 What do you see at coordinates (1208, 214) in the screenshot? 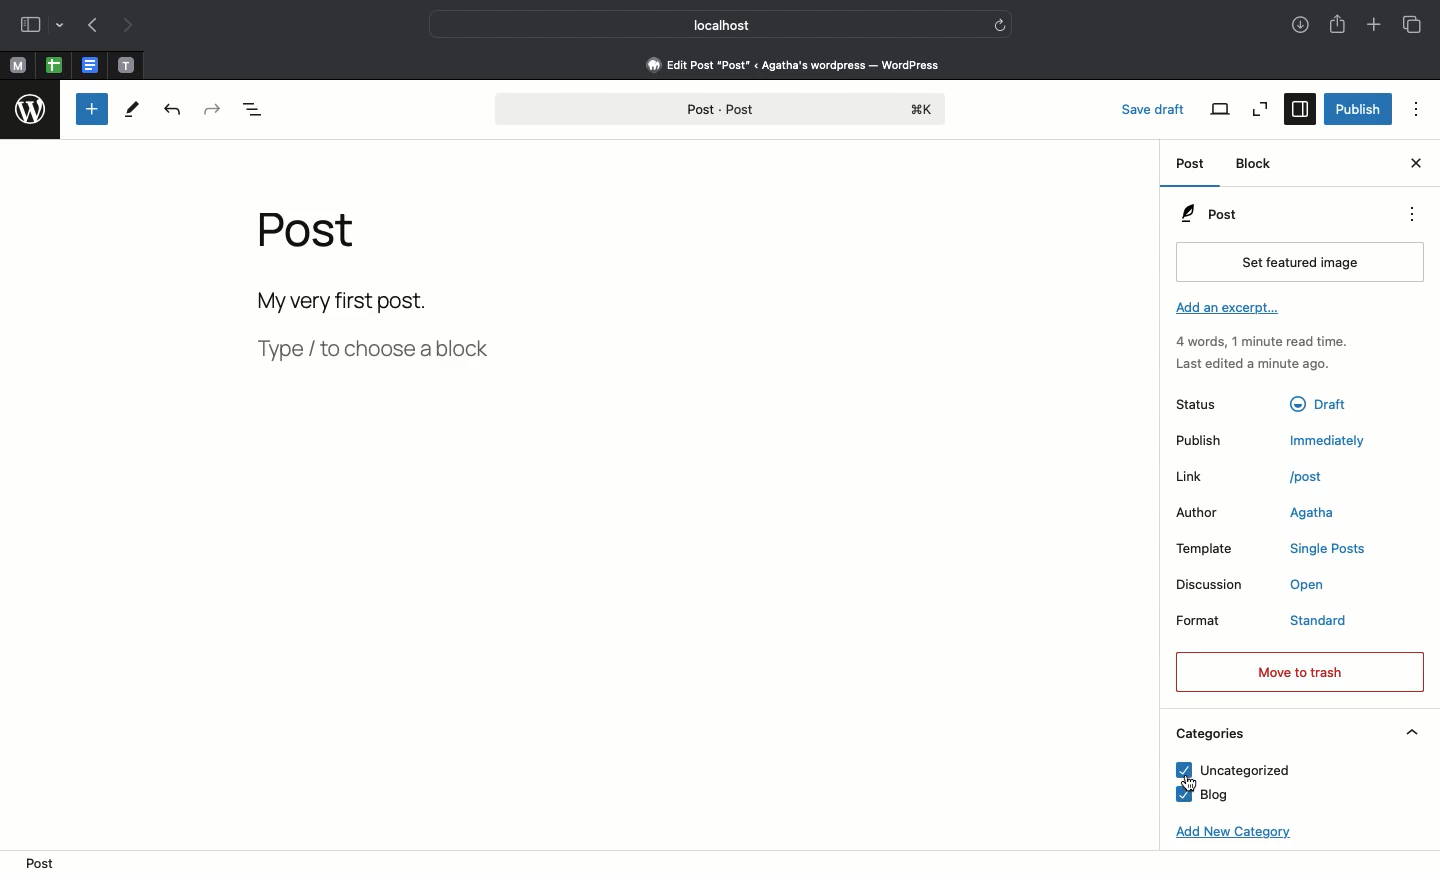
I see `Post` at bounding box center [1208, 214].